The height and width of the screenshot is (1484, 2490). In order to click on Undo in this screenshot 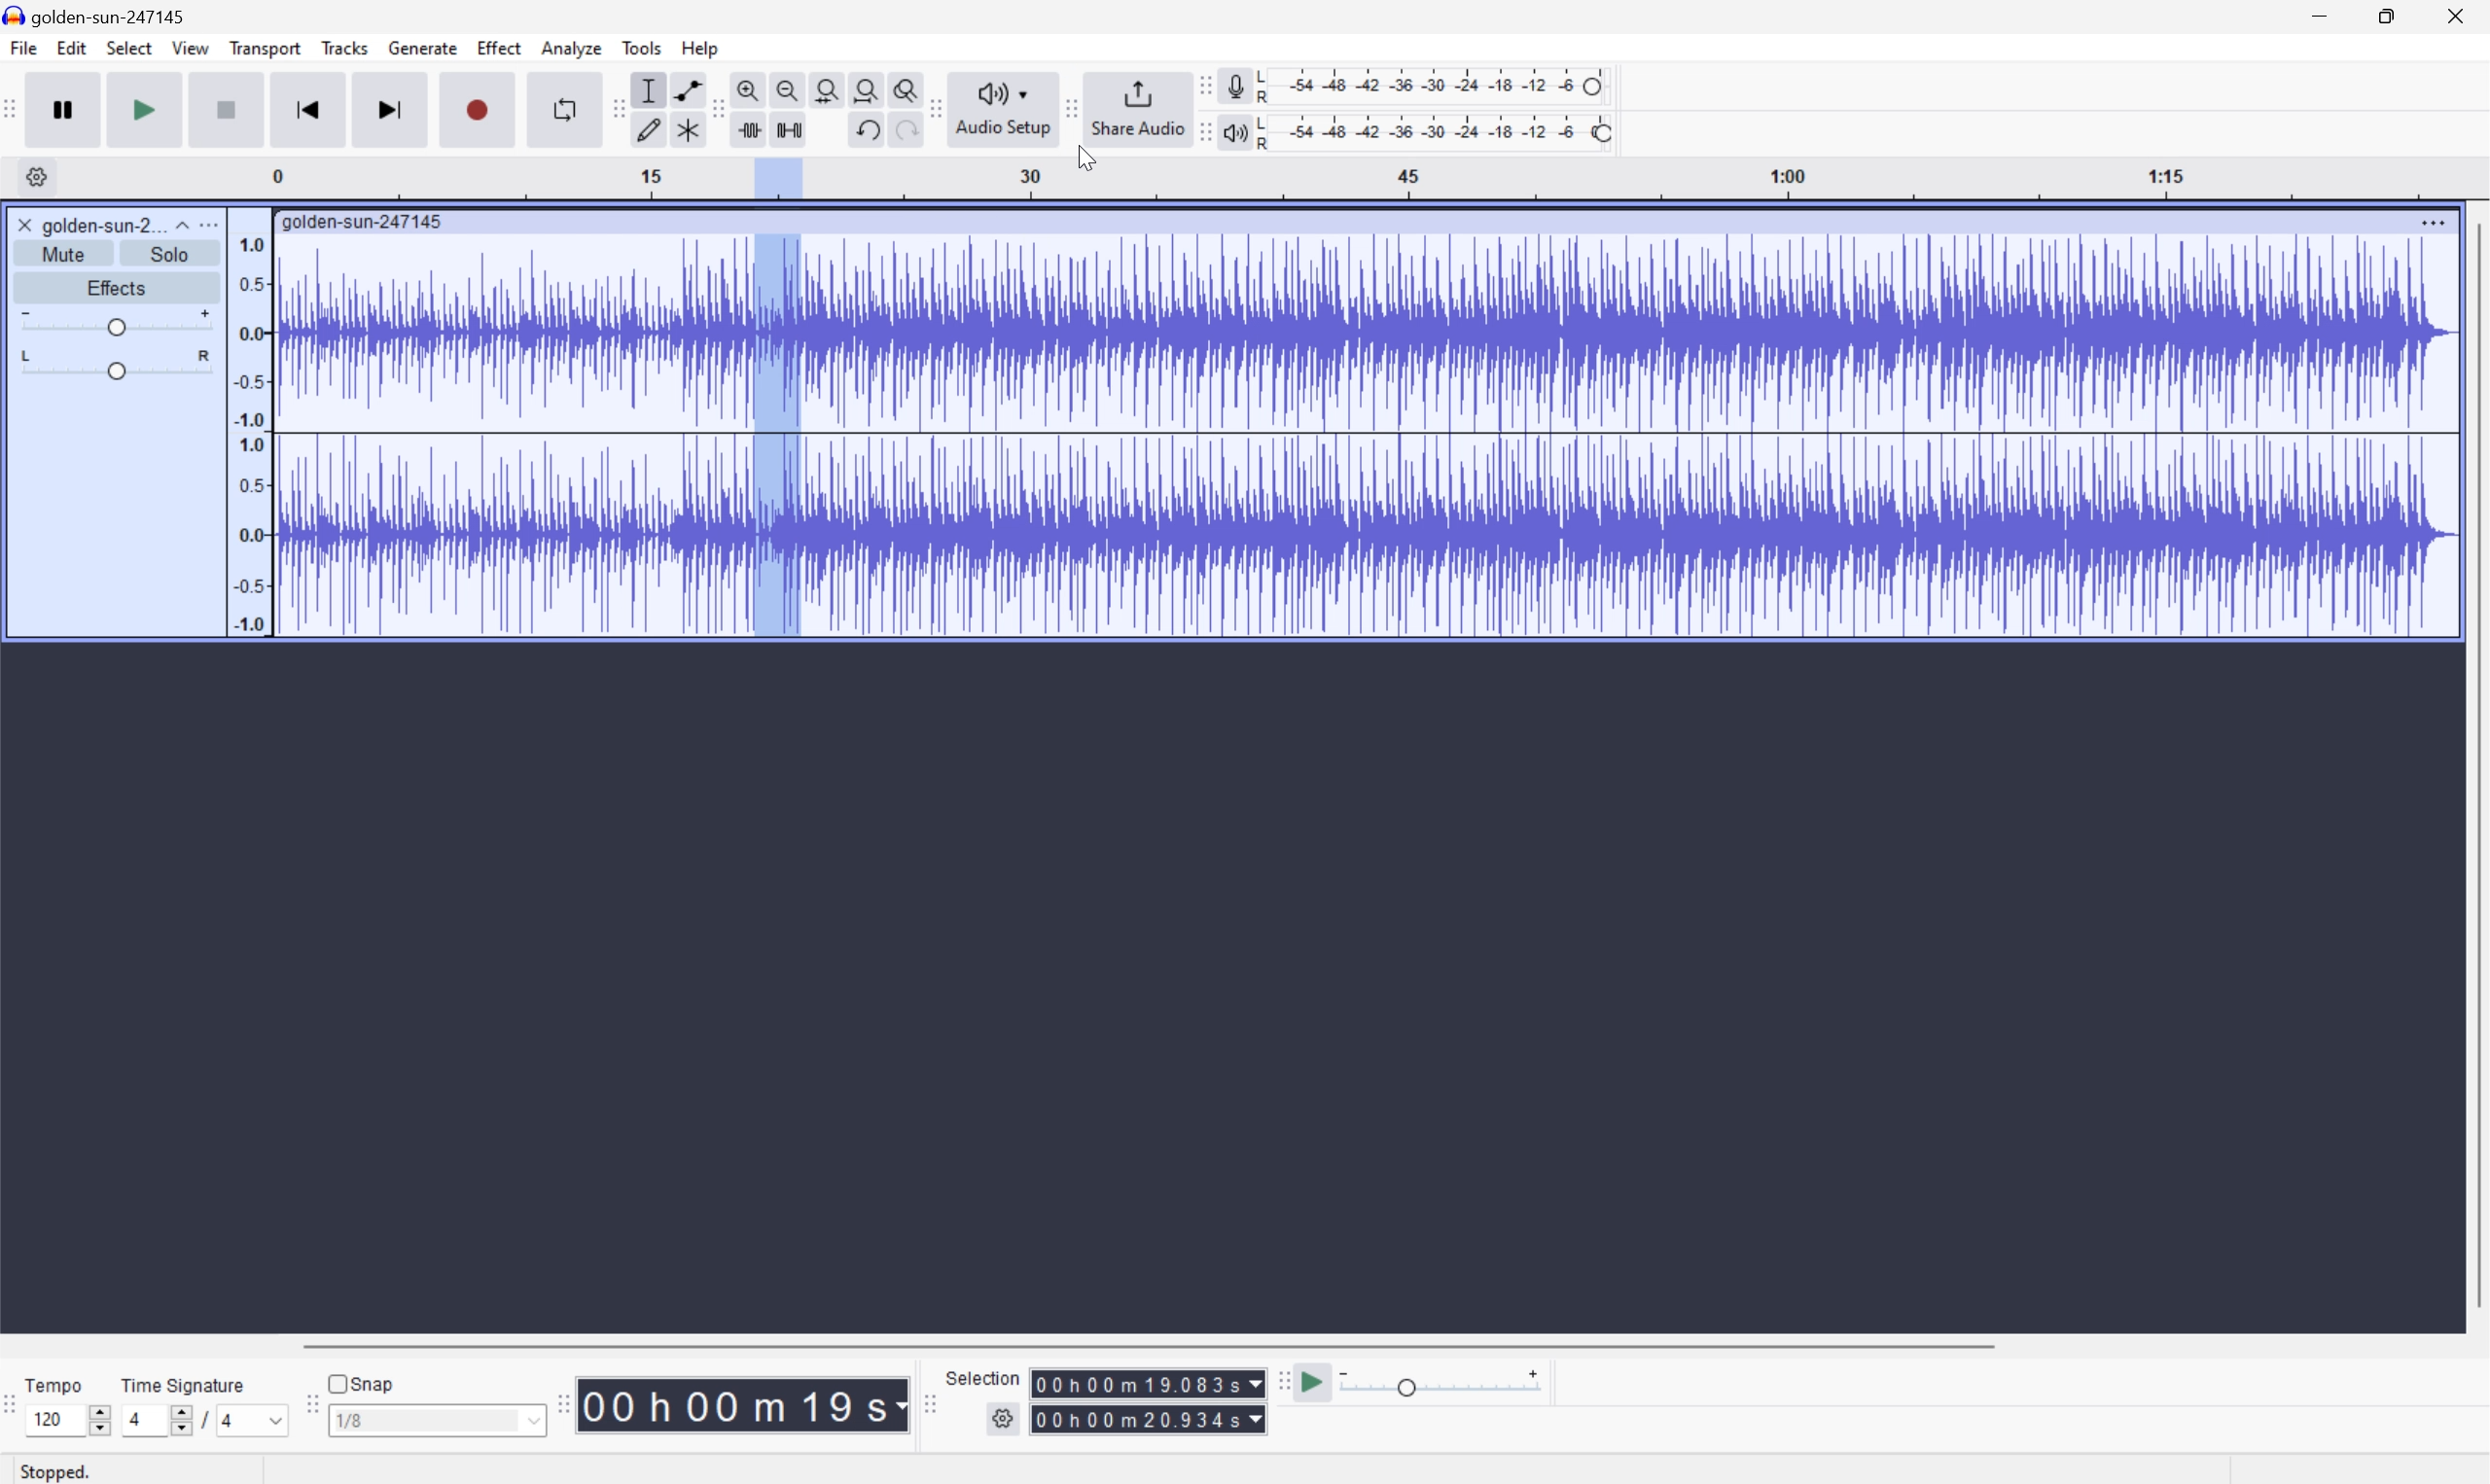, I will do `click(864, 127)`.